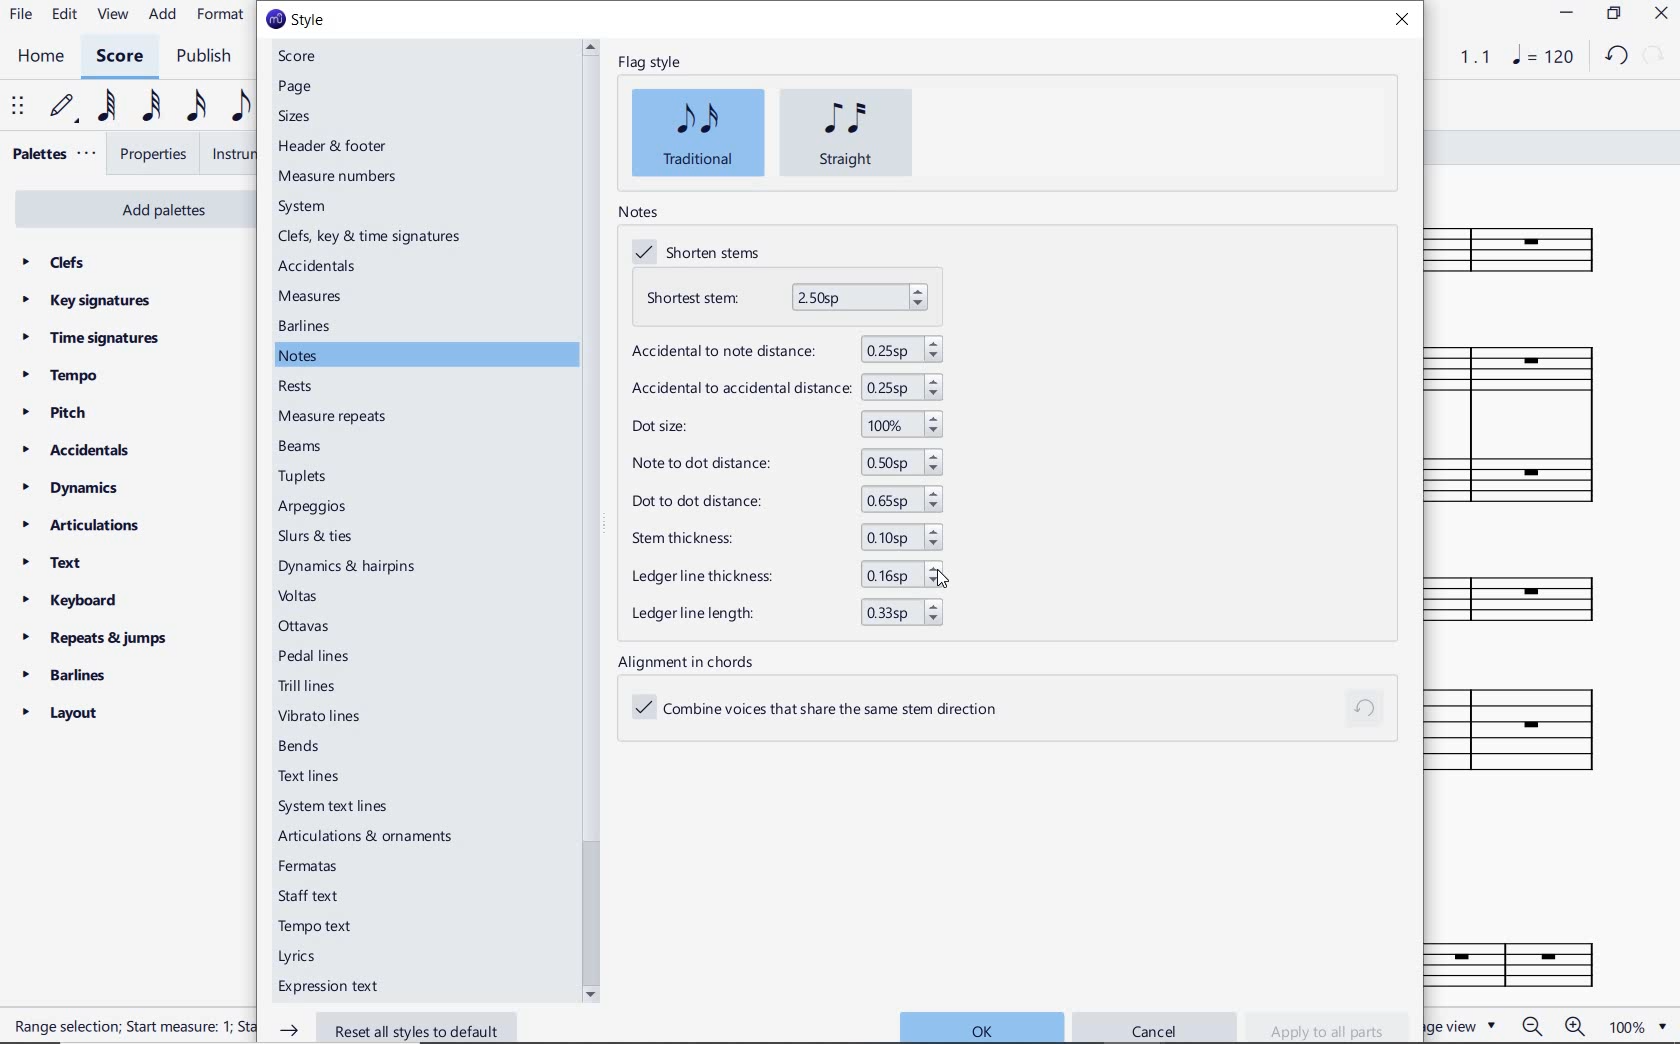  What do you see at coordinates (1566, 16) in the screenshot?
I see `MINIMIZE` at bounding box center [1566, 16].